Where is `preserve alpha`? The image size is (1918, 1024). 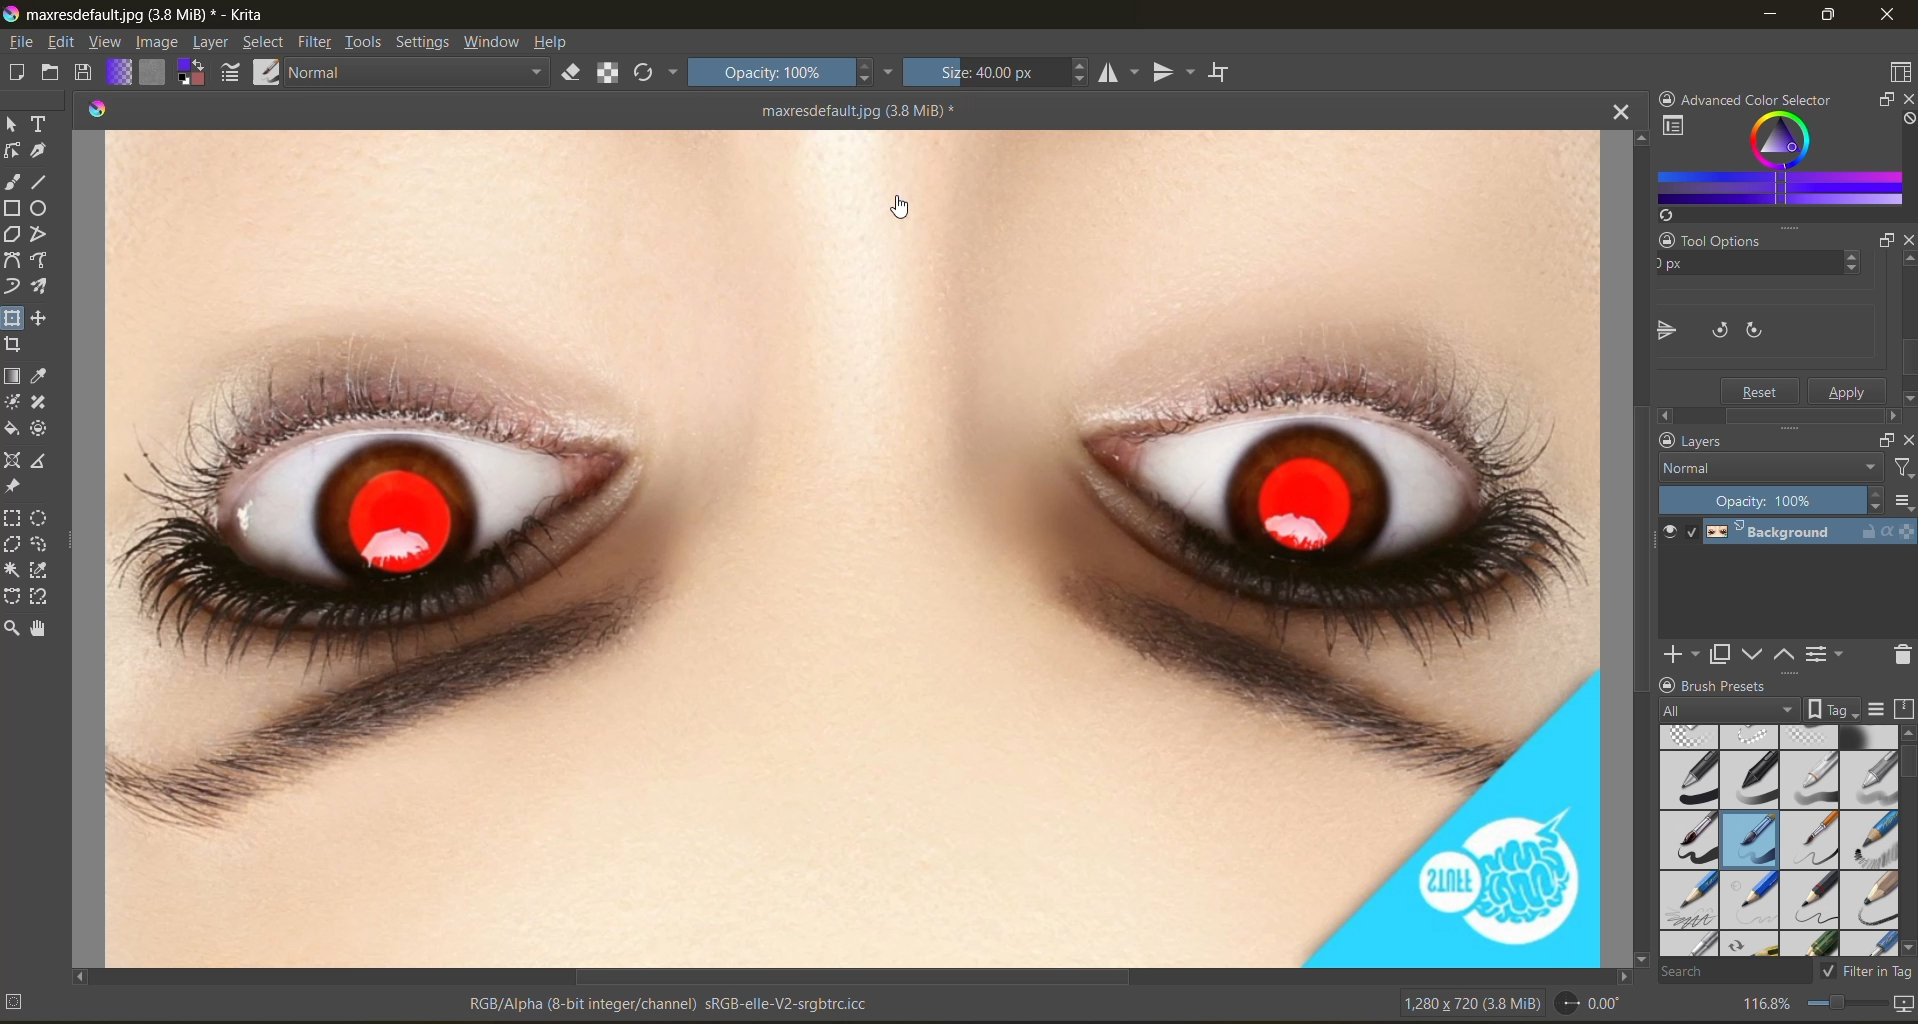
preserve alpha is located at coordinates (609, 73).